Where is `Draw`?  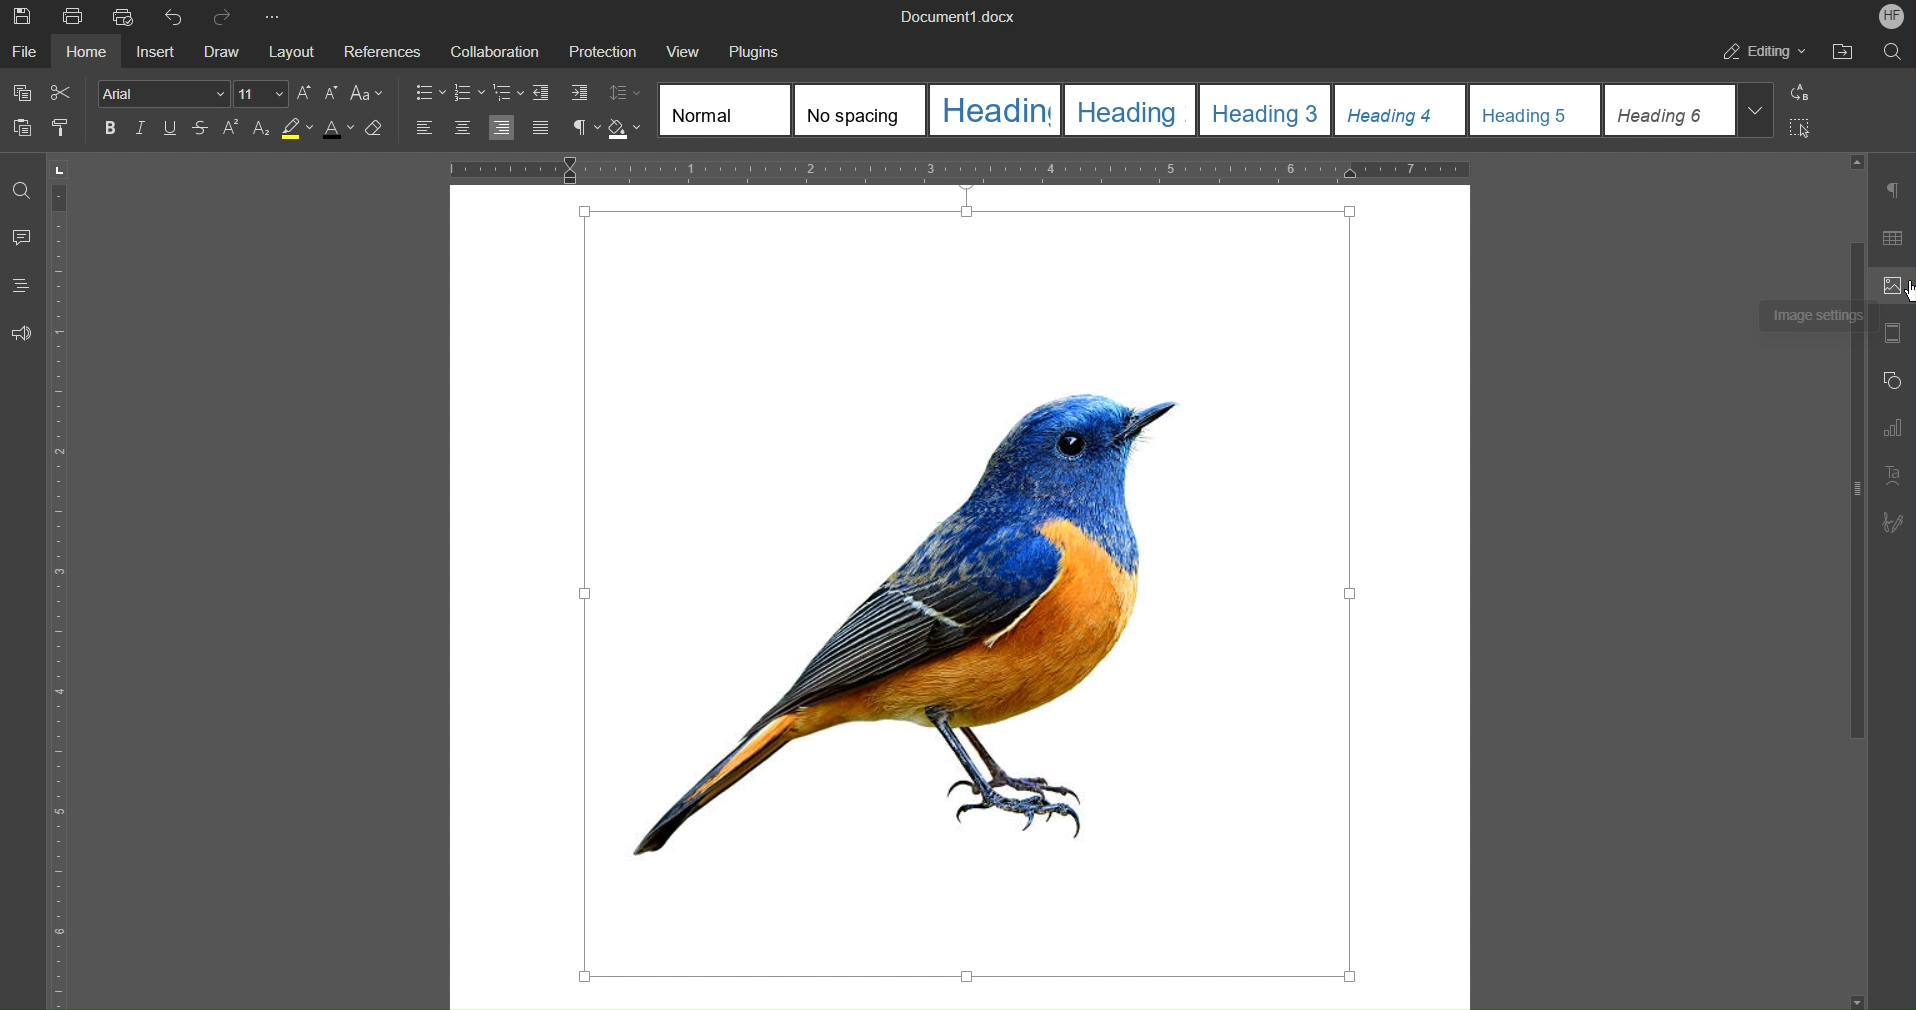 Draw is located at coordinates (222, 50).